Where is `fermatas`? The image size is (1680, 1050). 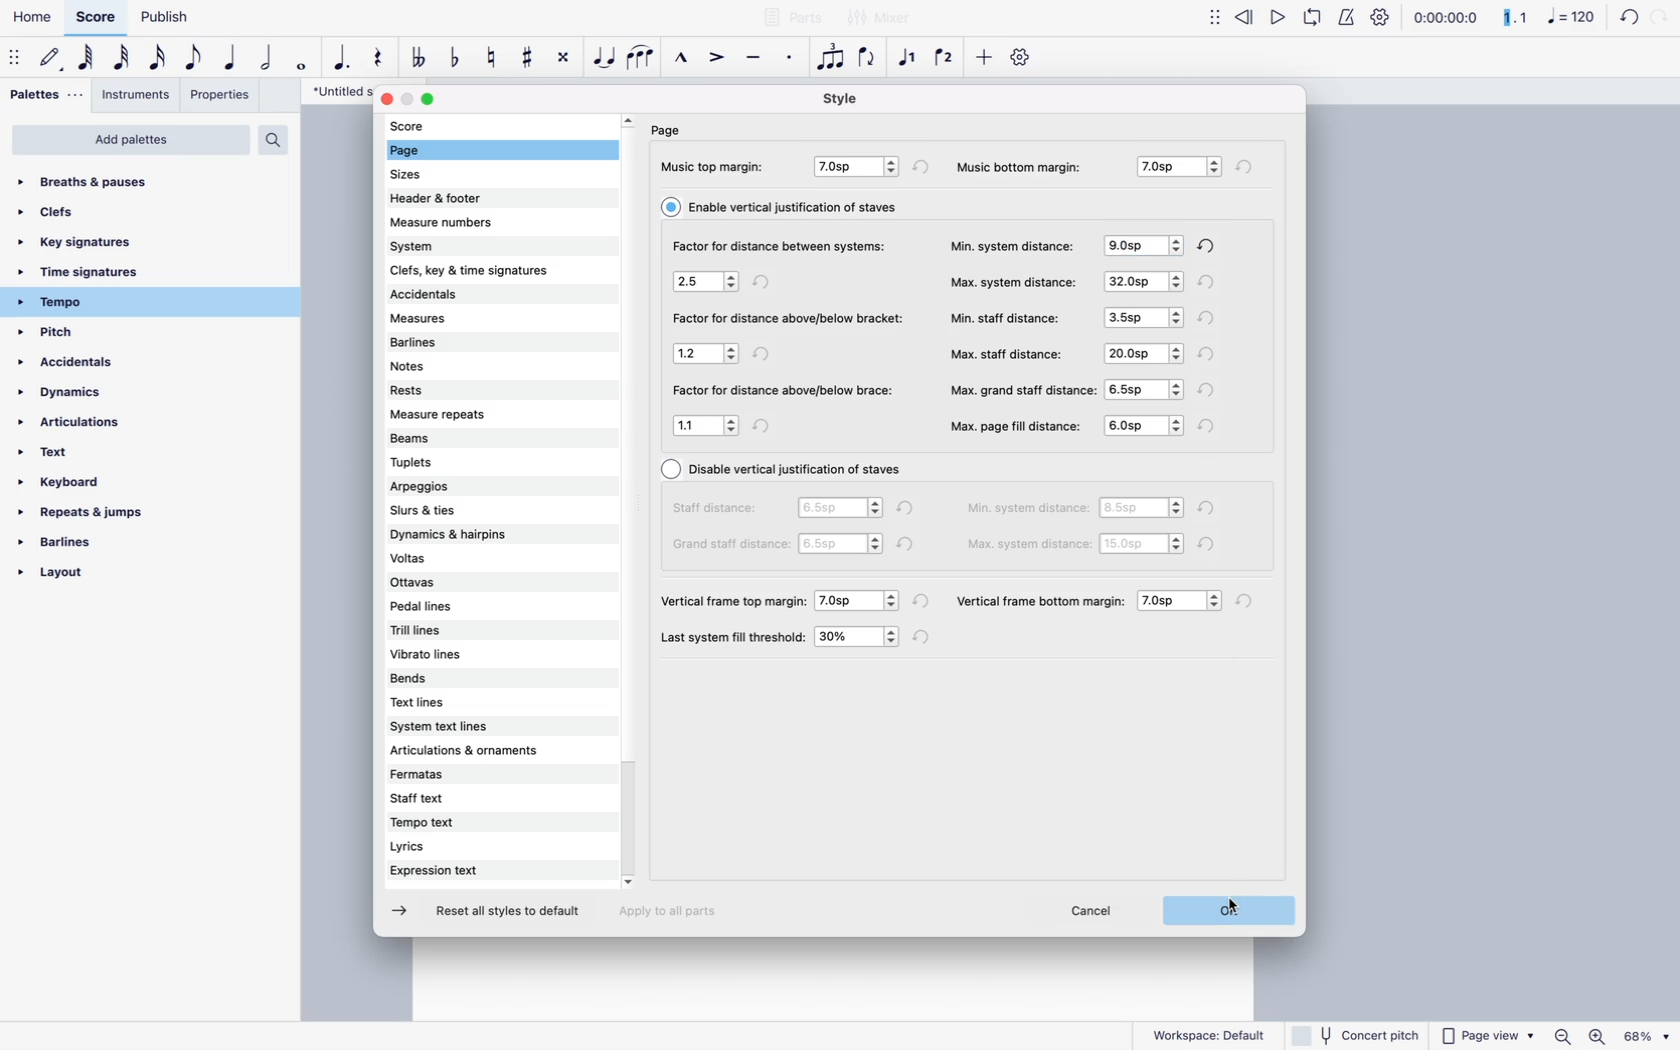
fermatas is located at coordinates (473, 776).